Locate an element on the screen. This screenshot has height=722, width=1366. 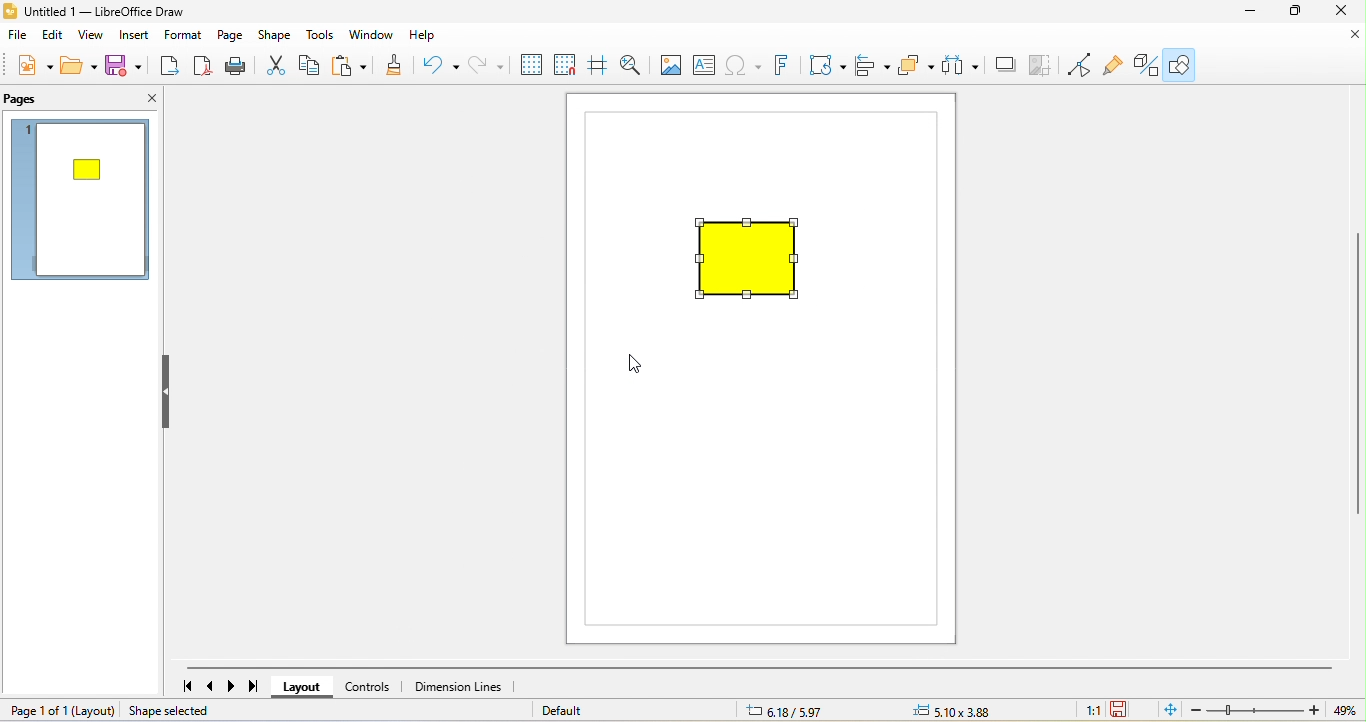
transformation is located at coordinates (824, 64).